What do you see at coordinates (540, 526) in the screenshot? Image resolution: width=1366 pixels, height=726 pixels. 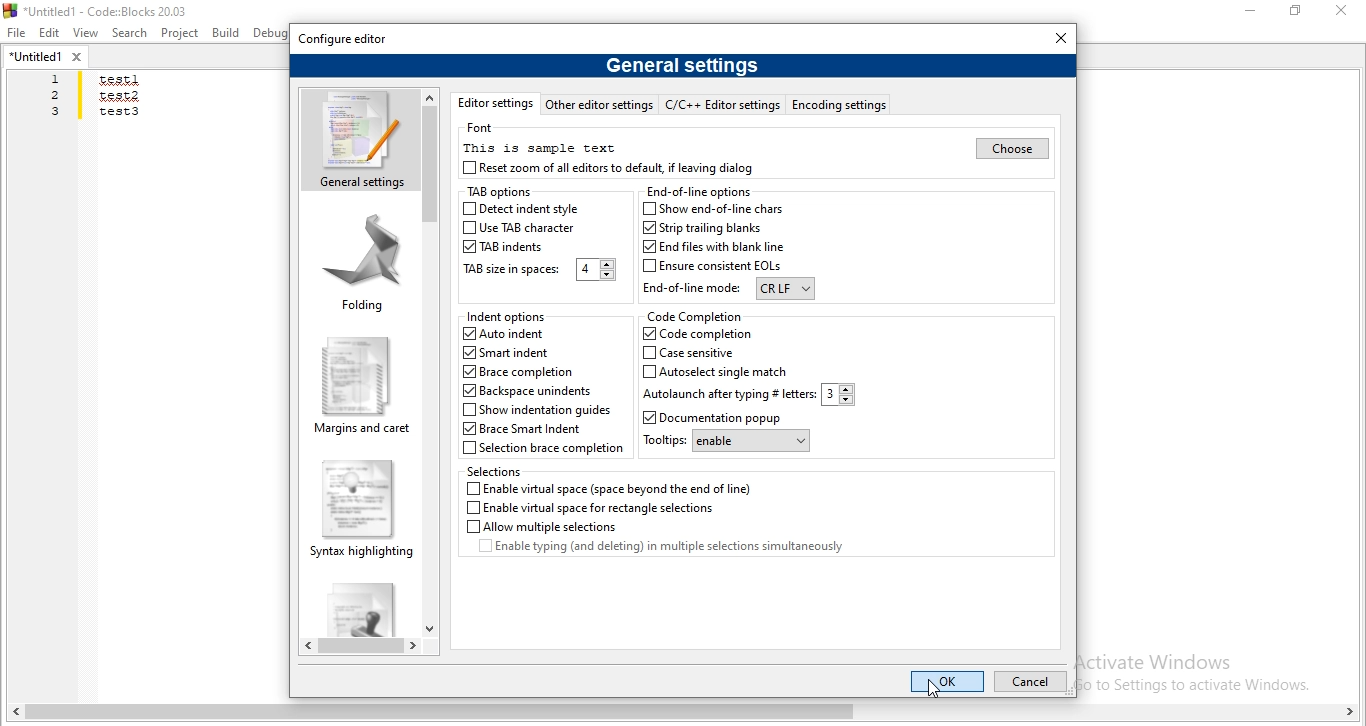 I see `Allow multiple selections` at bounding box center [540, 526].